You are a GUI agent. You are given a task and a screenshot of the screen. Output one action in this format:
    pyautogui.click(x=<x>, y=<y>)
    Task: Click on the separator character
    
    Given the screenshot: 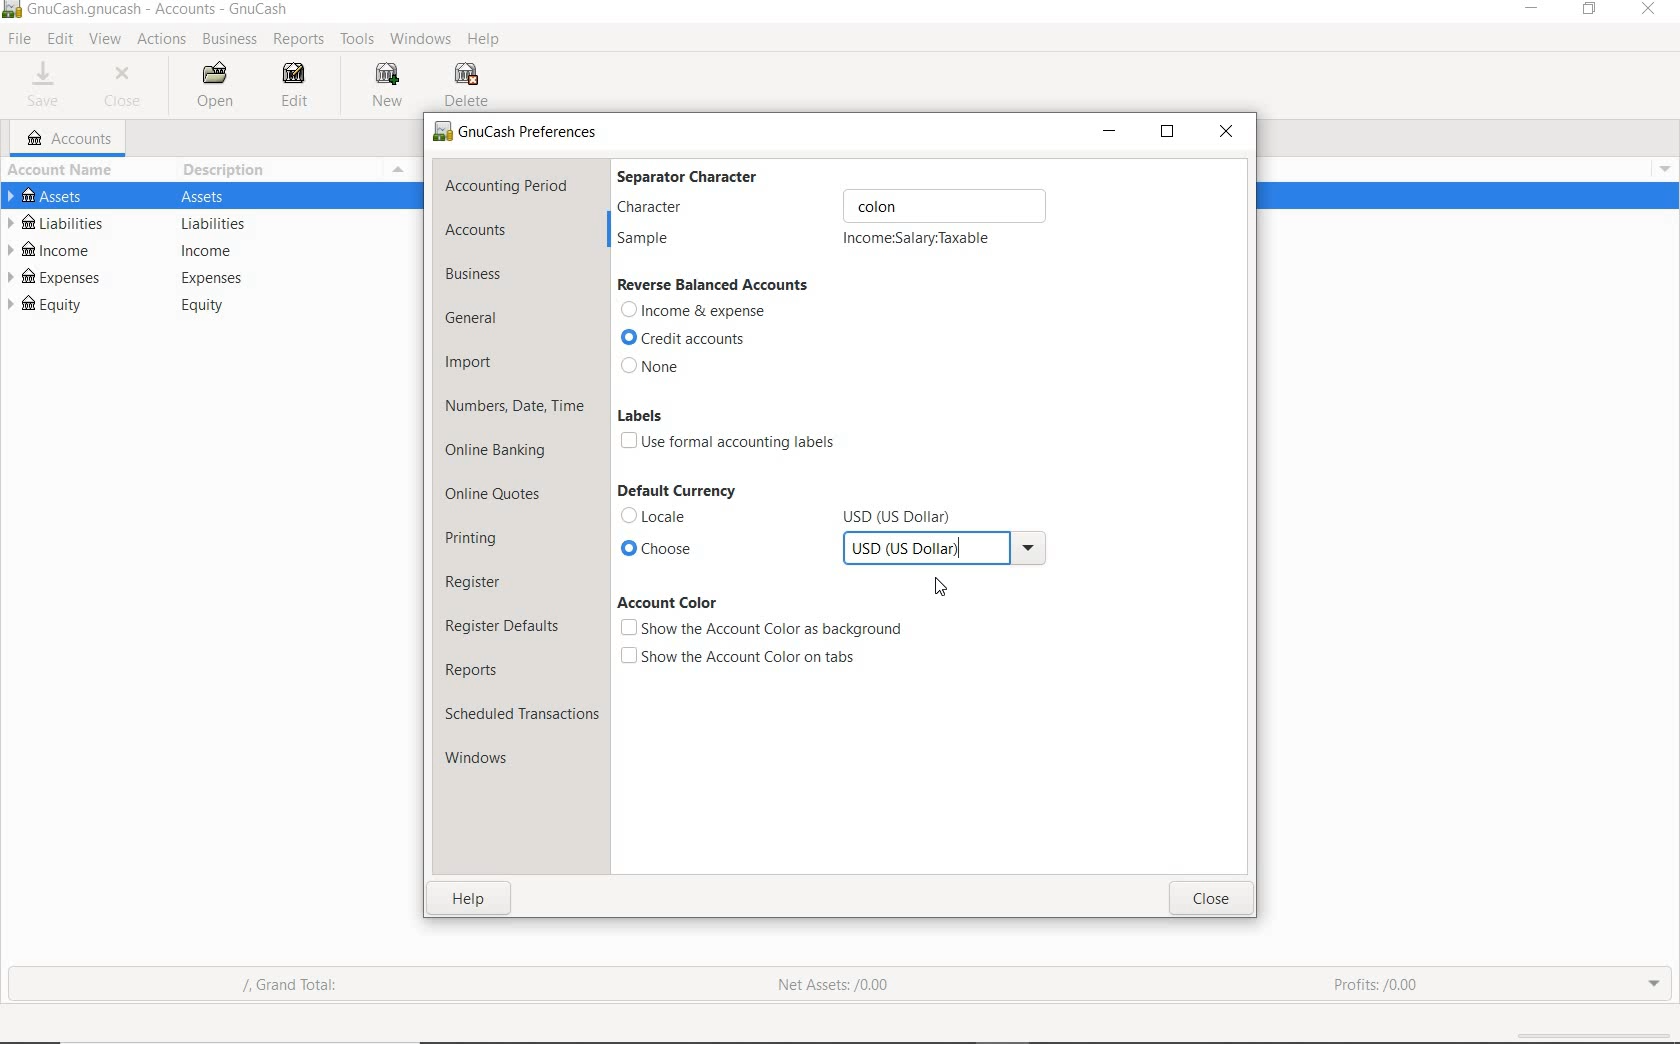 What is the action you would take?
    pyautogui.click(x=701, y=175)
    